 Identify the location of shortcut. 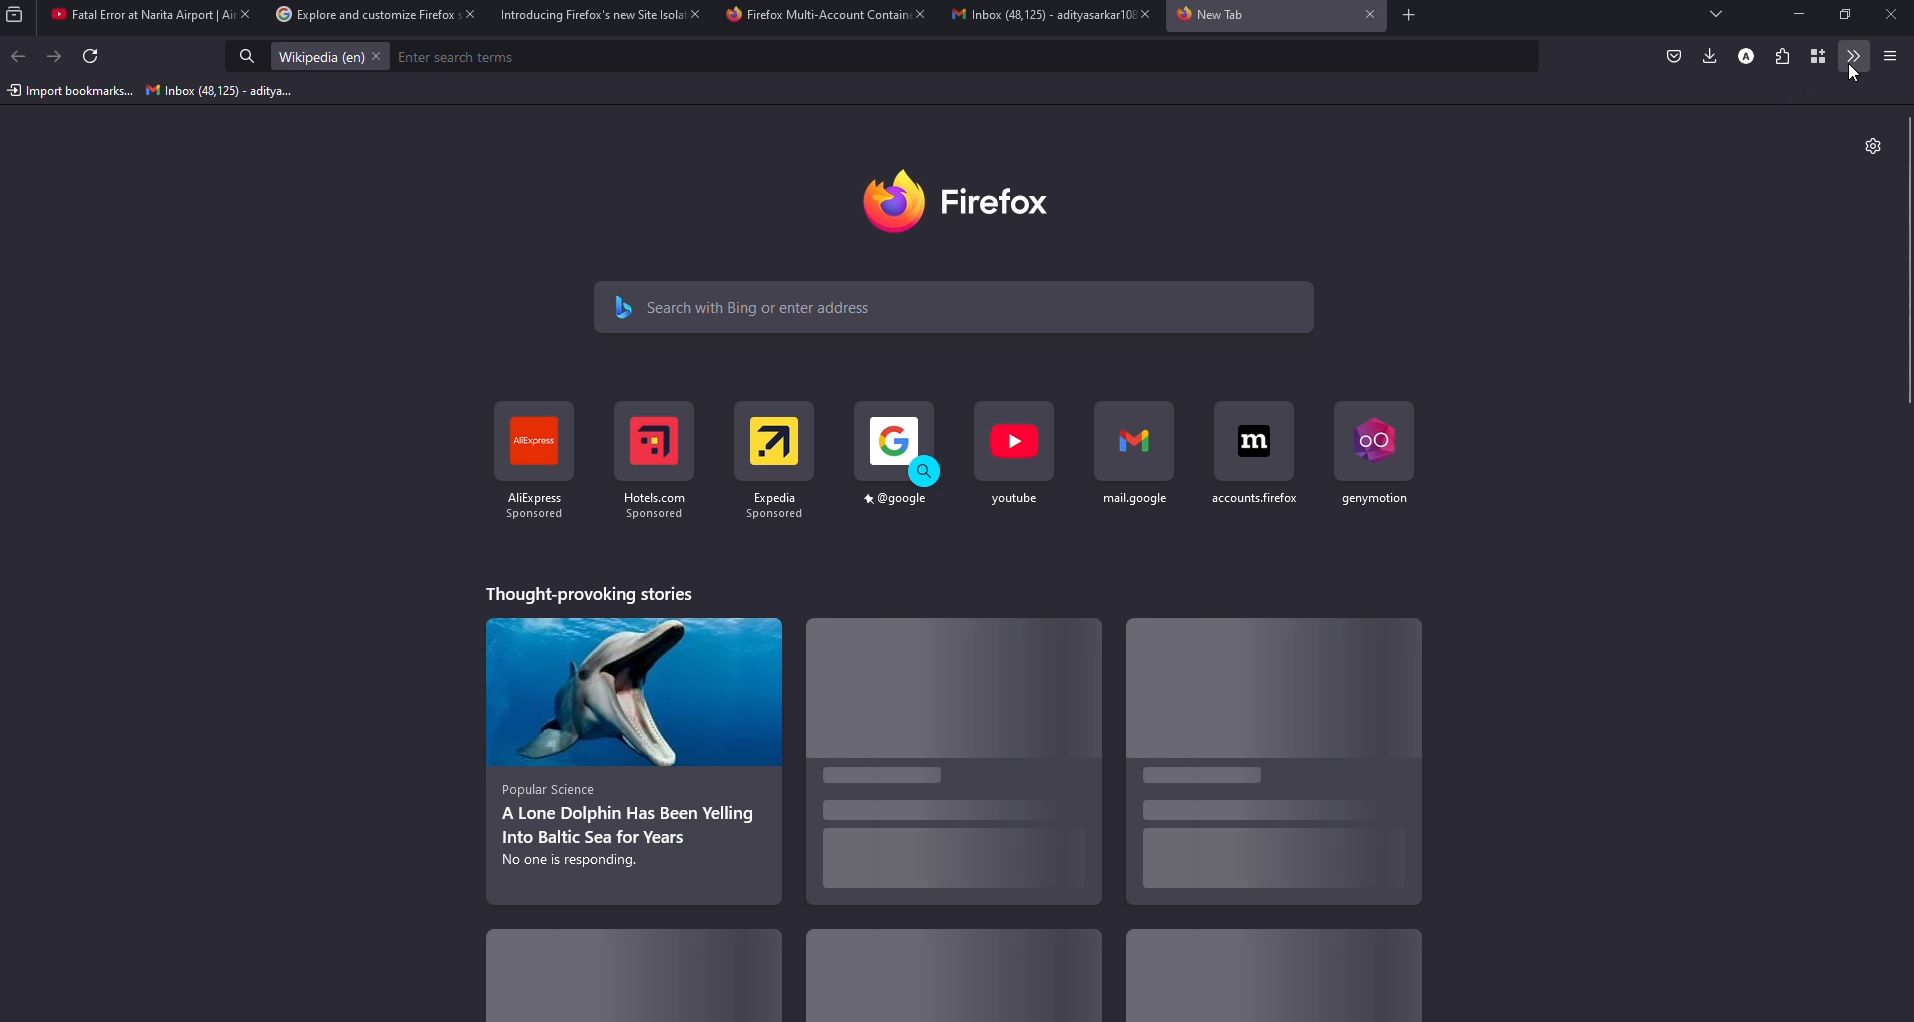
(528, 465).